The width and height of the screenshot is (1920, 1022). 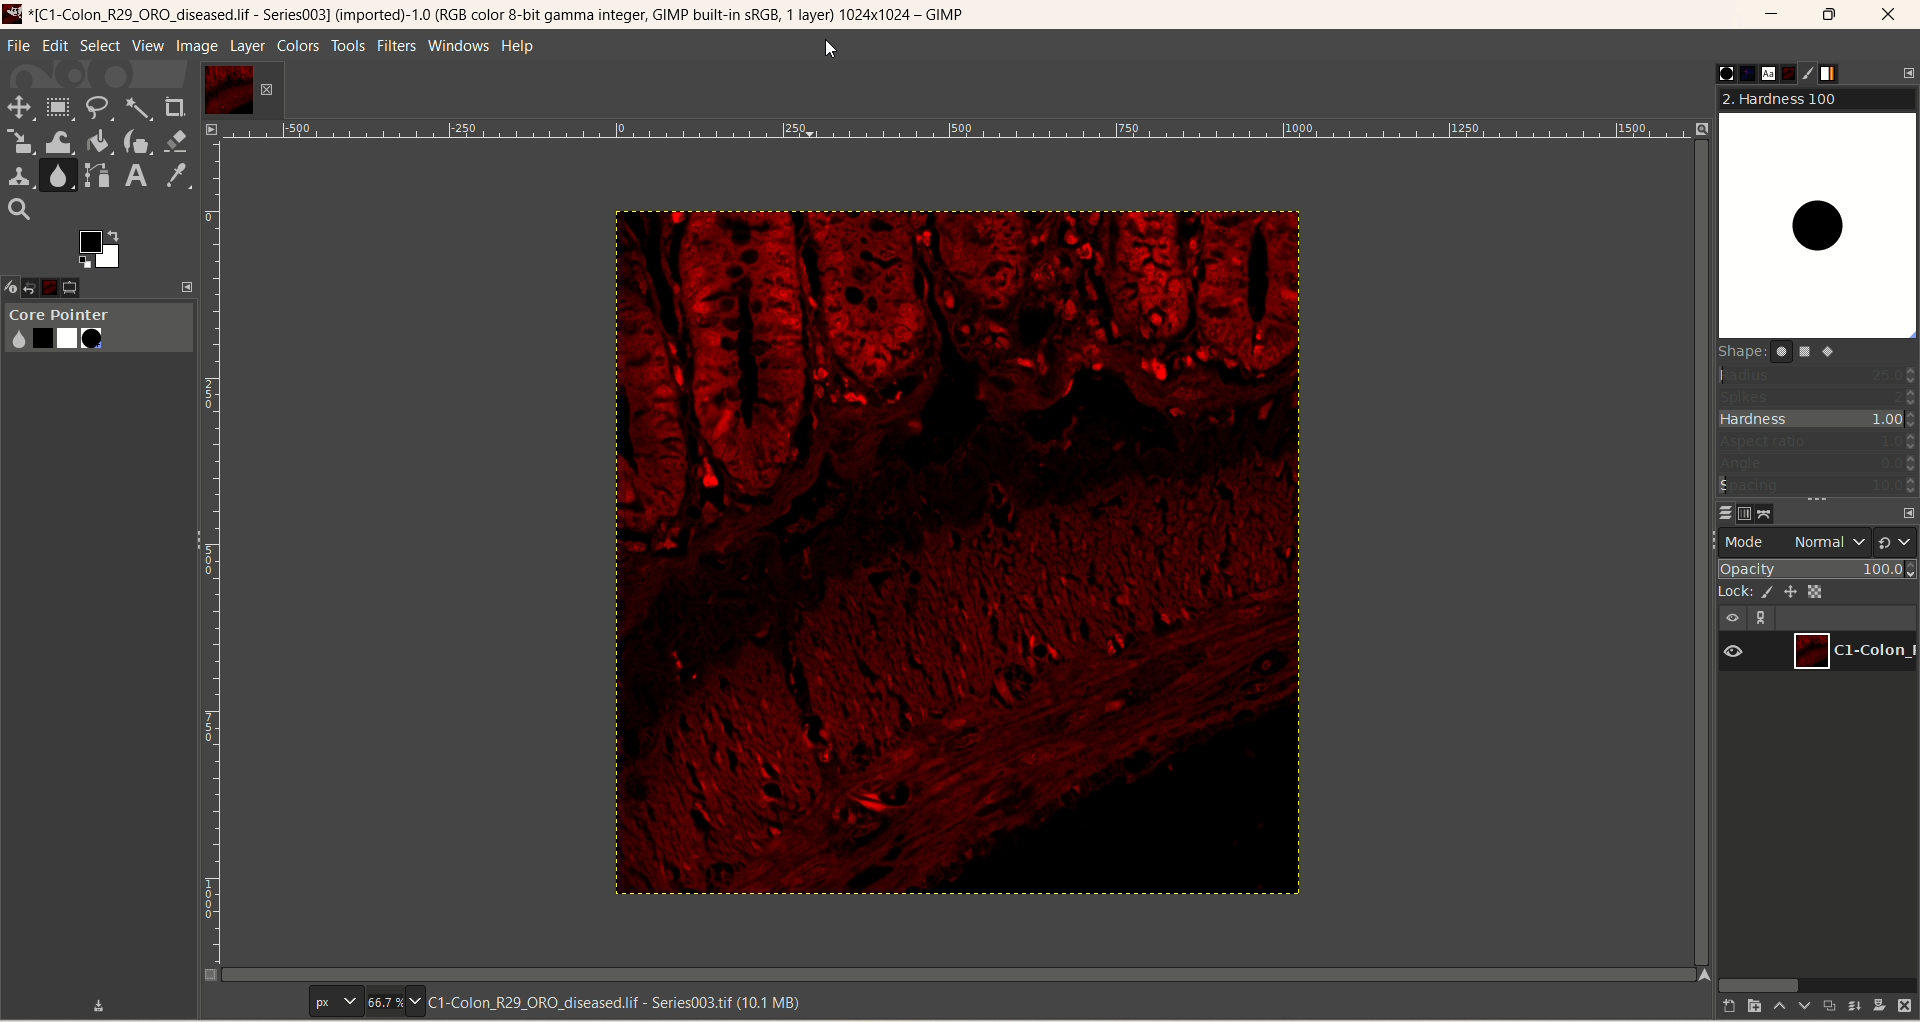 I want to click on ink tool, so click(x=137, y=141).